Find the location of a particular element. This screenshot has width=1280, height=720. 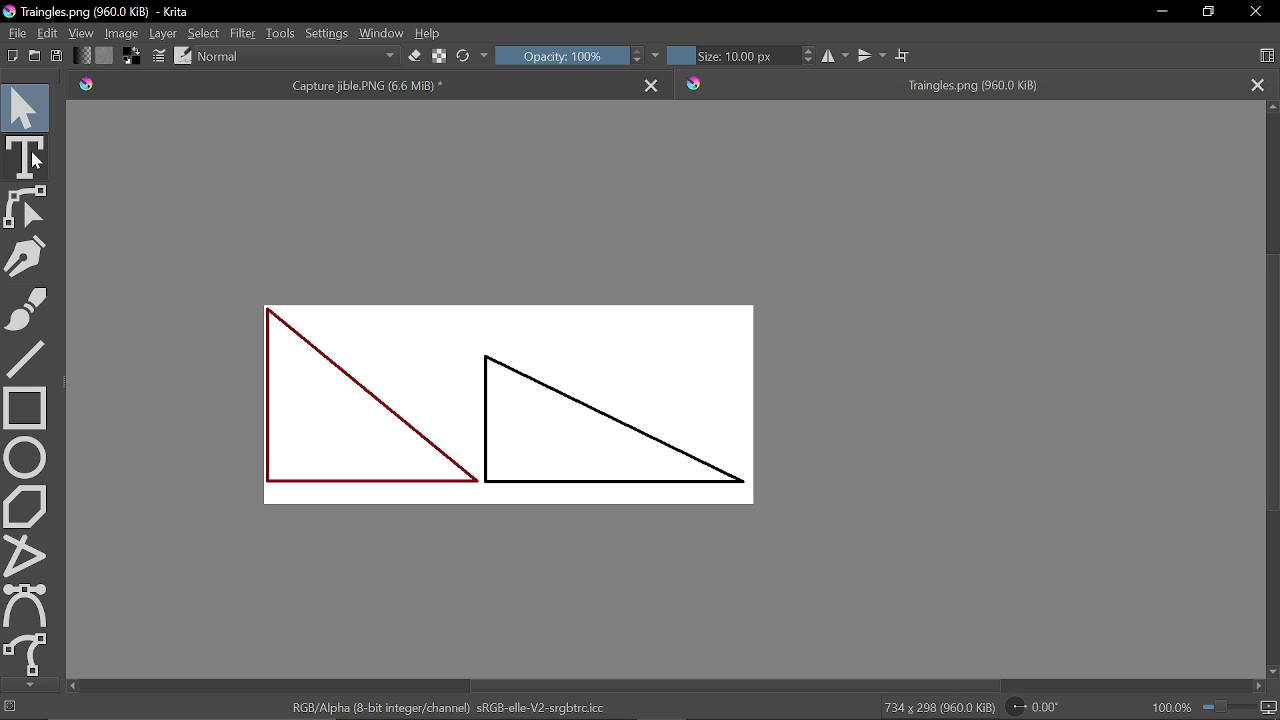

Move up is located at coordinates (1272, 109).